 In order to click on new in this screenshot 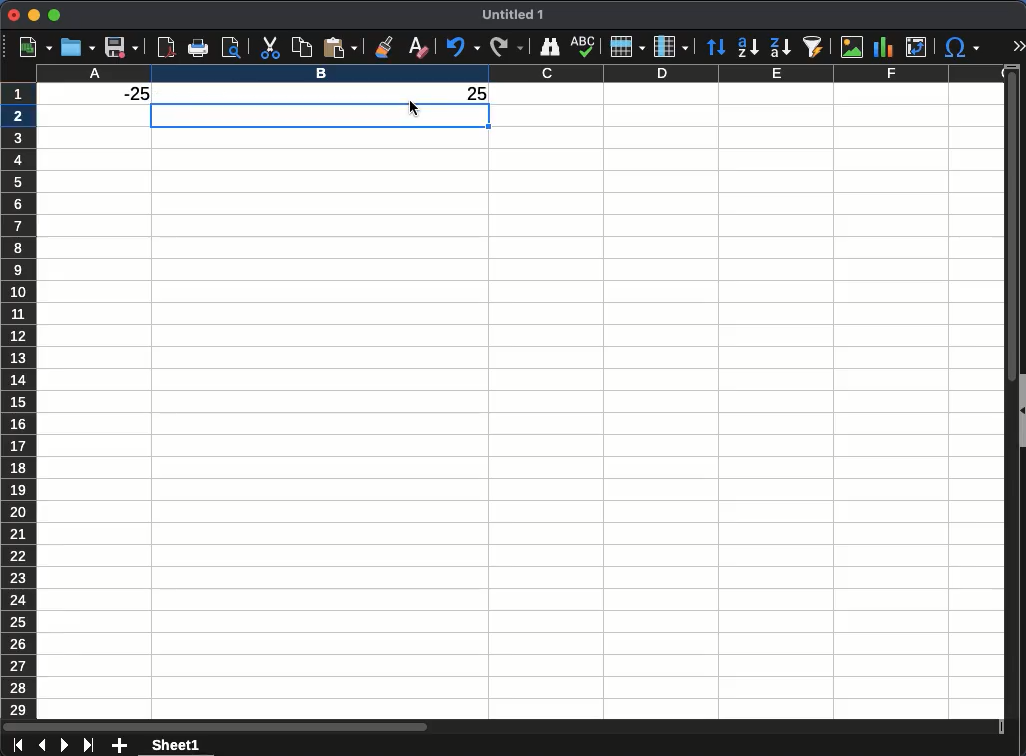, I will do `click(31, 47)`.